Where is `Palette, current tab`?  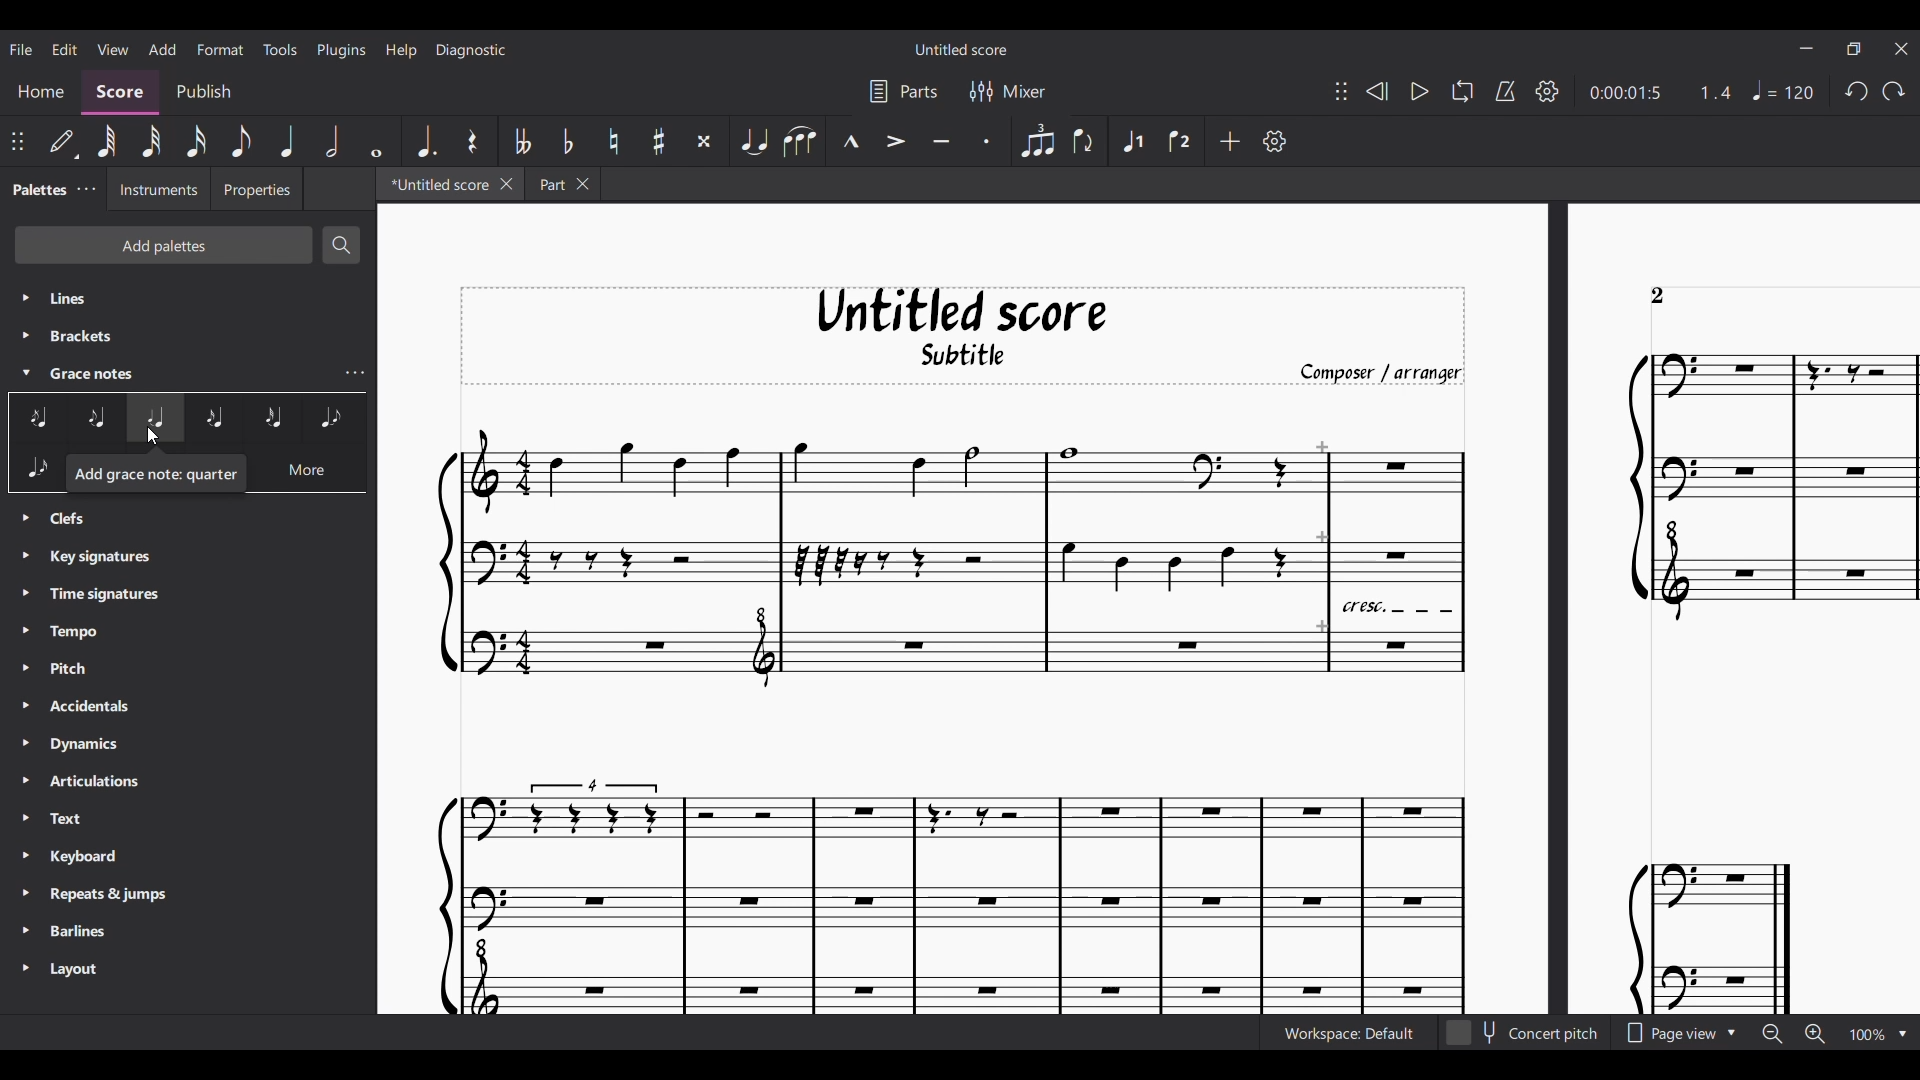
Palette, current tab is located at coordinates (37, 189).